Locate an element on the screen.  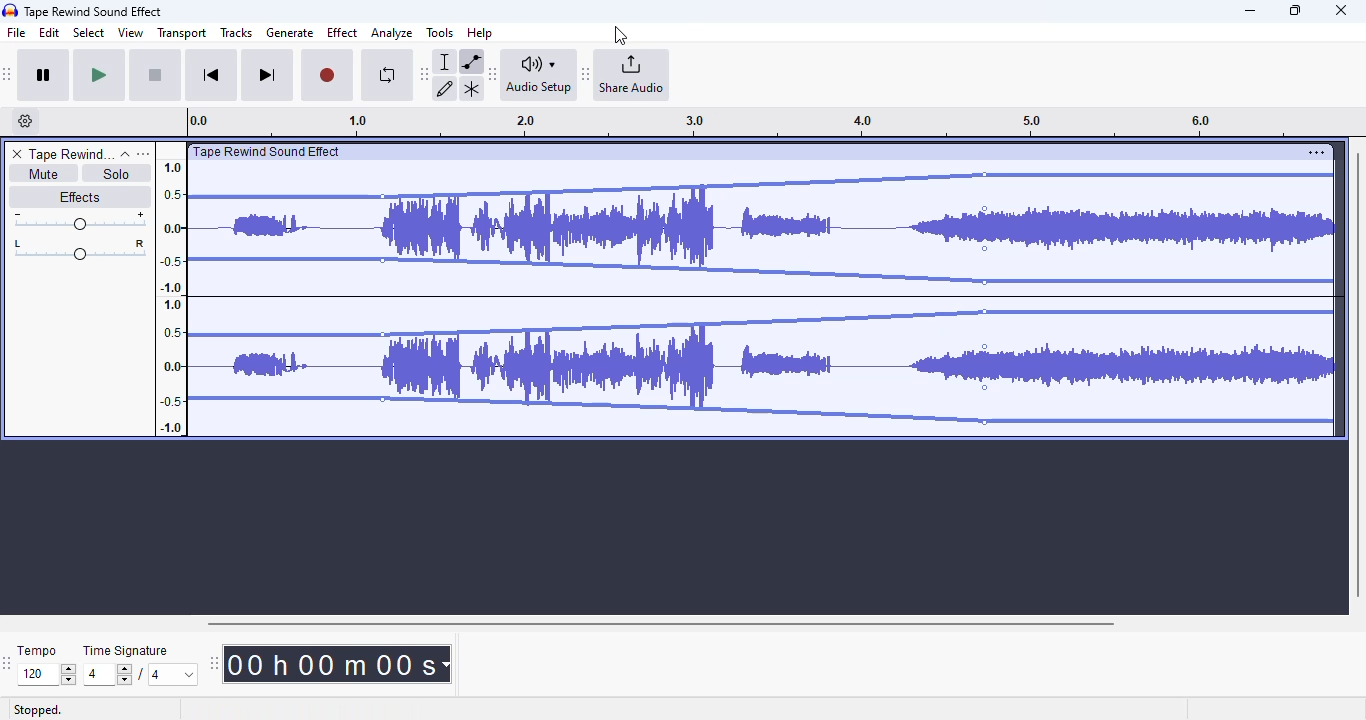
enable looping is located at coordinates (386, 75).